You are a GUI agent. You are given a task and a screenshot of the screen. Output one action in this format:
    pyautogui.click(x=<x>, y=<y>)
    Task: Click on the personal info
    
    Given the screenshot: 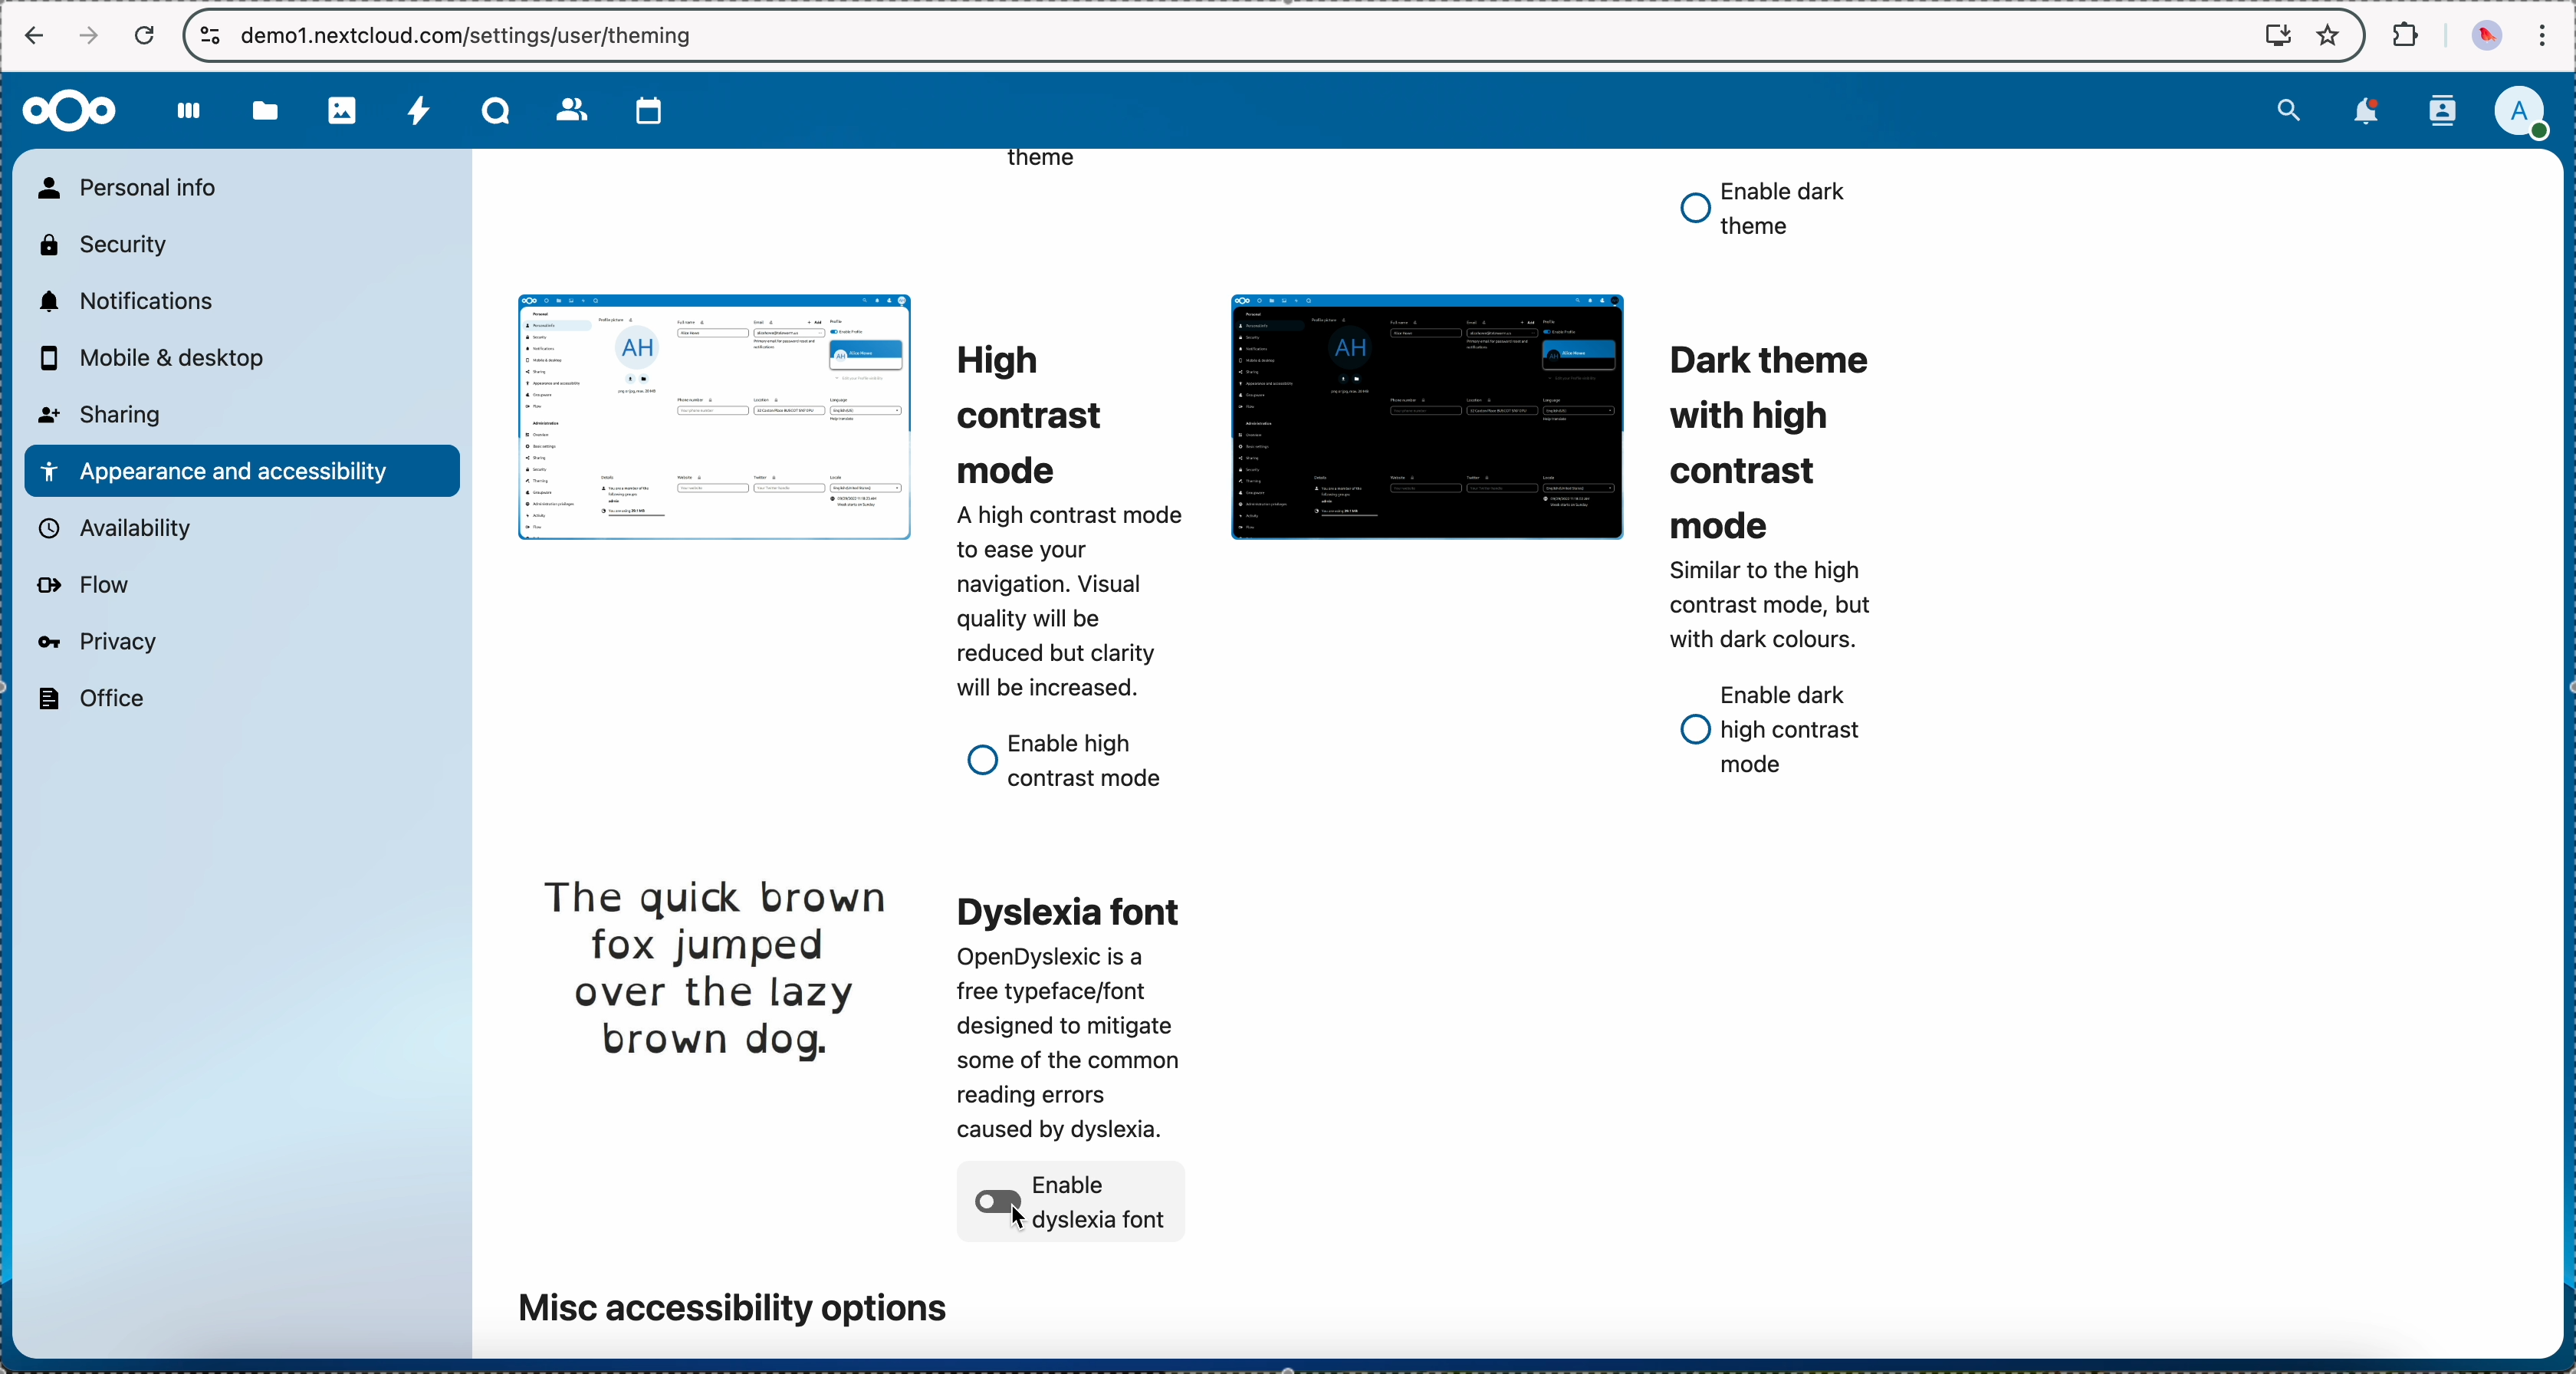 What is the action you would take?
    pyautogui.click(x=137, y=187)
    